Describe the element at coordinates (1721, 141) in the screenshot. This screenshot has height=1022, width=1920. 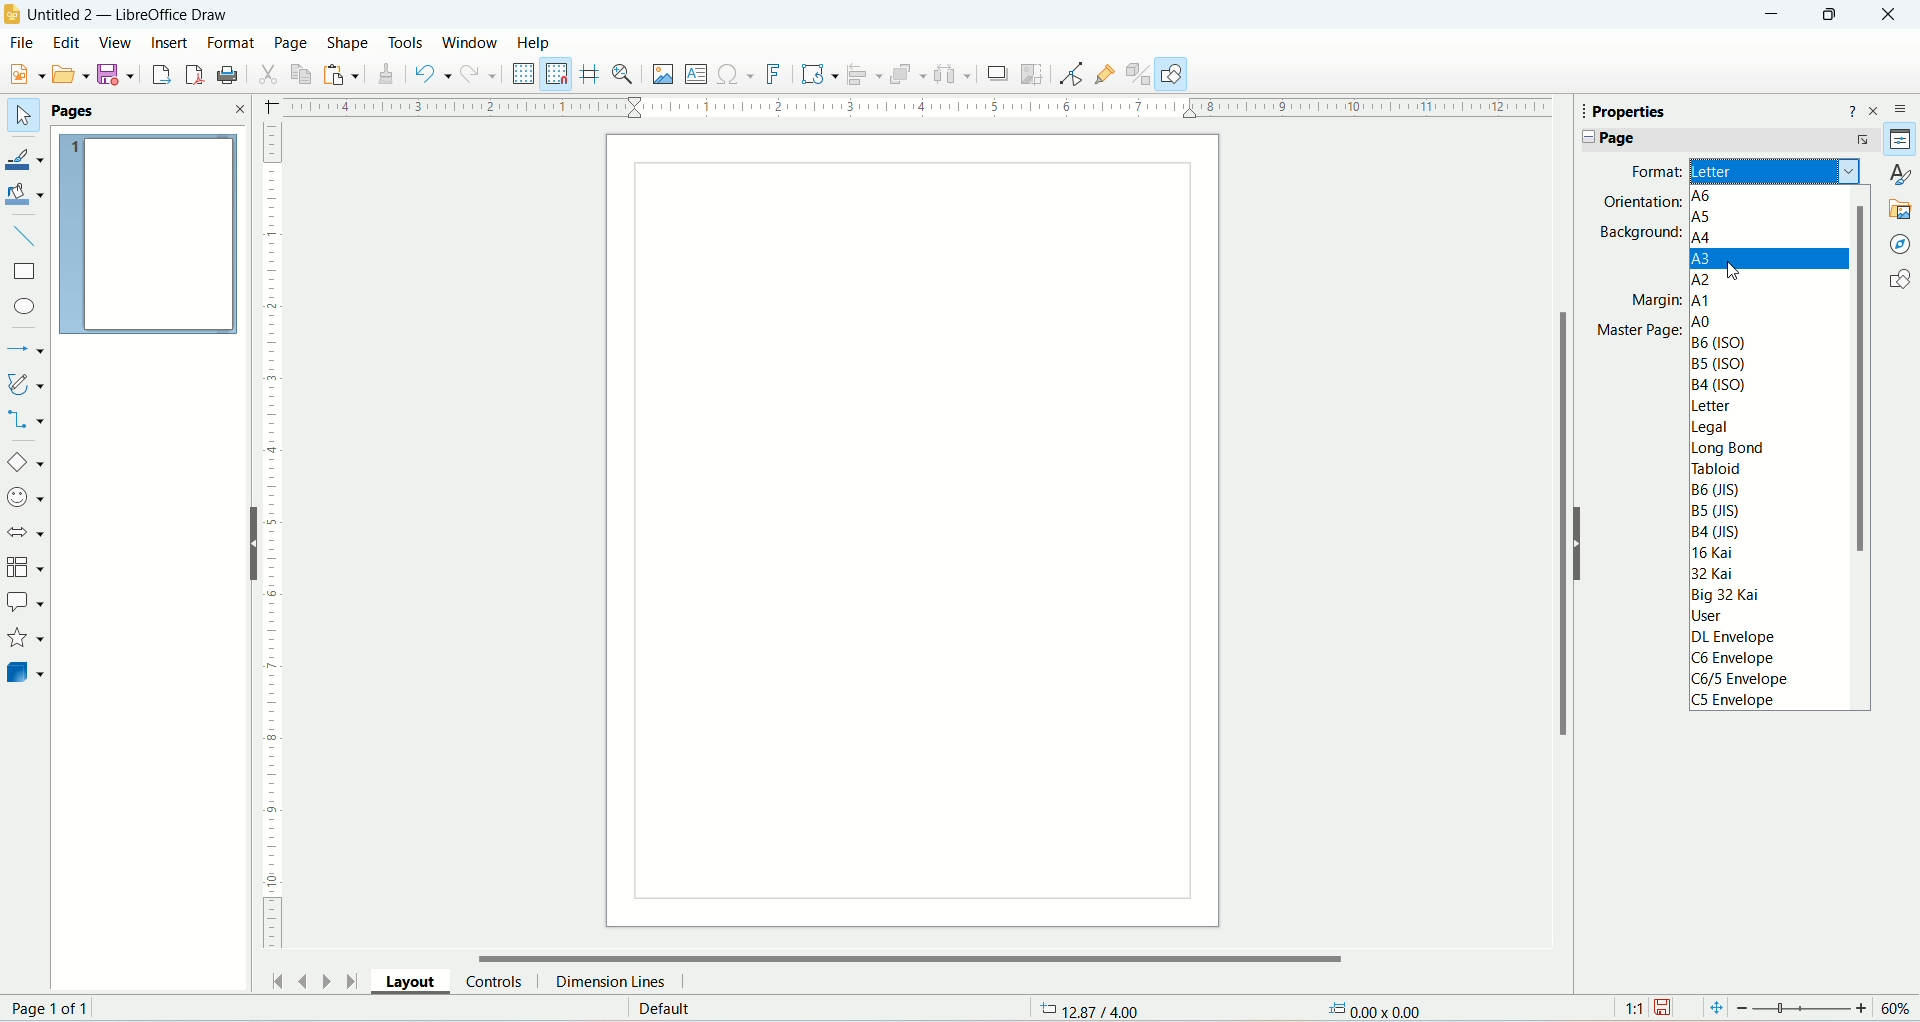
I see `page` at that location.